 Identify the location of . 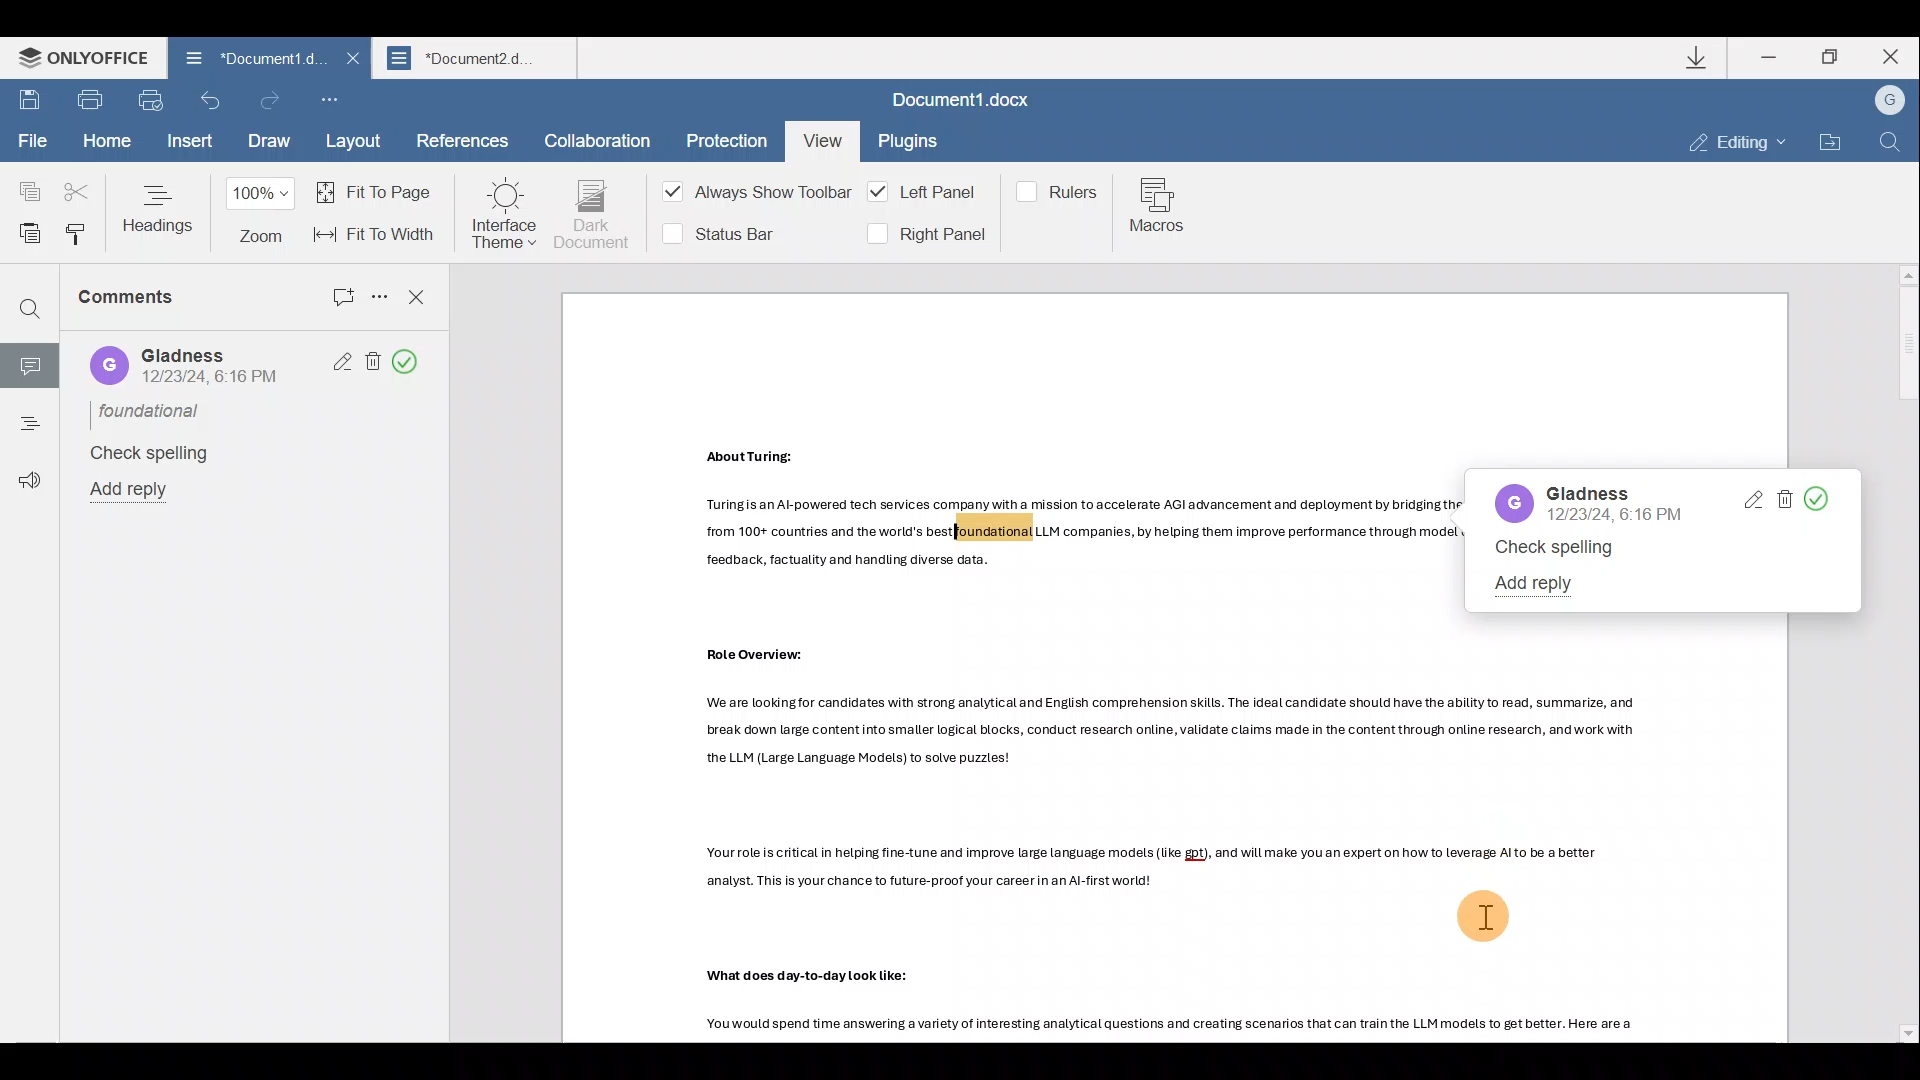
(766, 655).